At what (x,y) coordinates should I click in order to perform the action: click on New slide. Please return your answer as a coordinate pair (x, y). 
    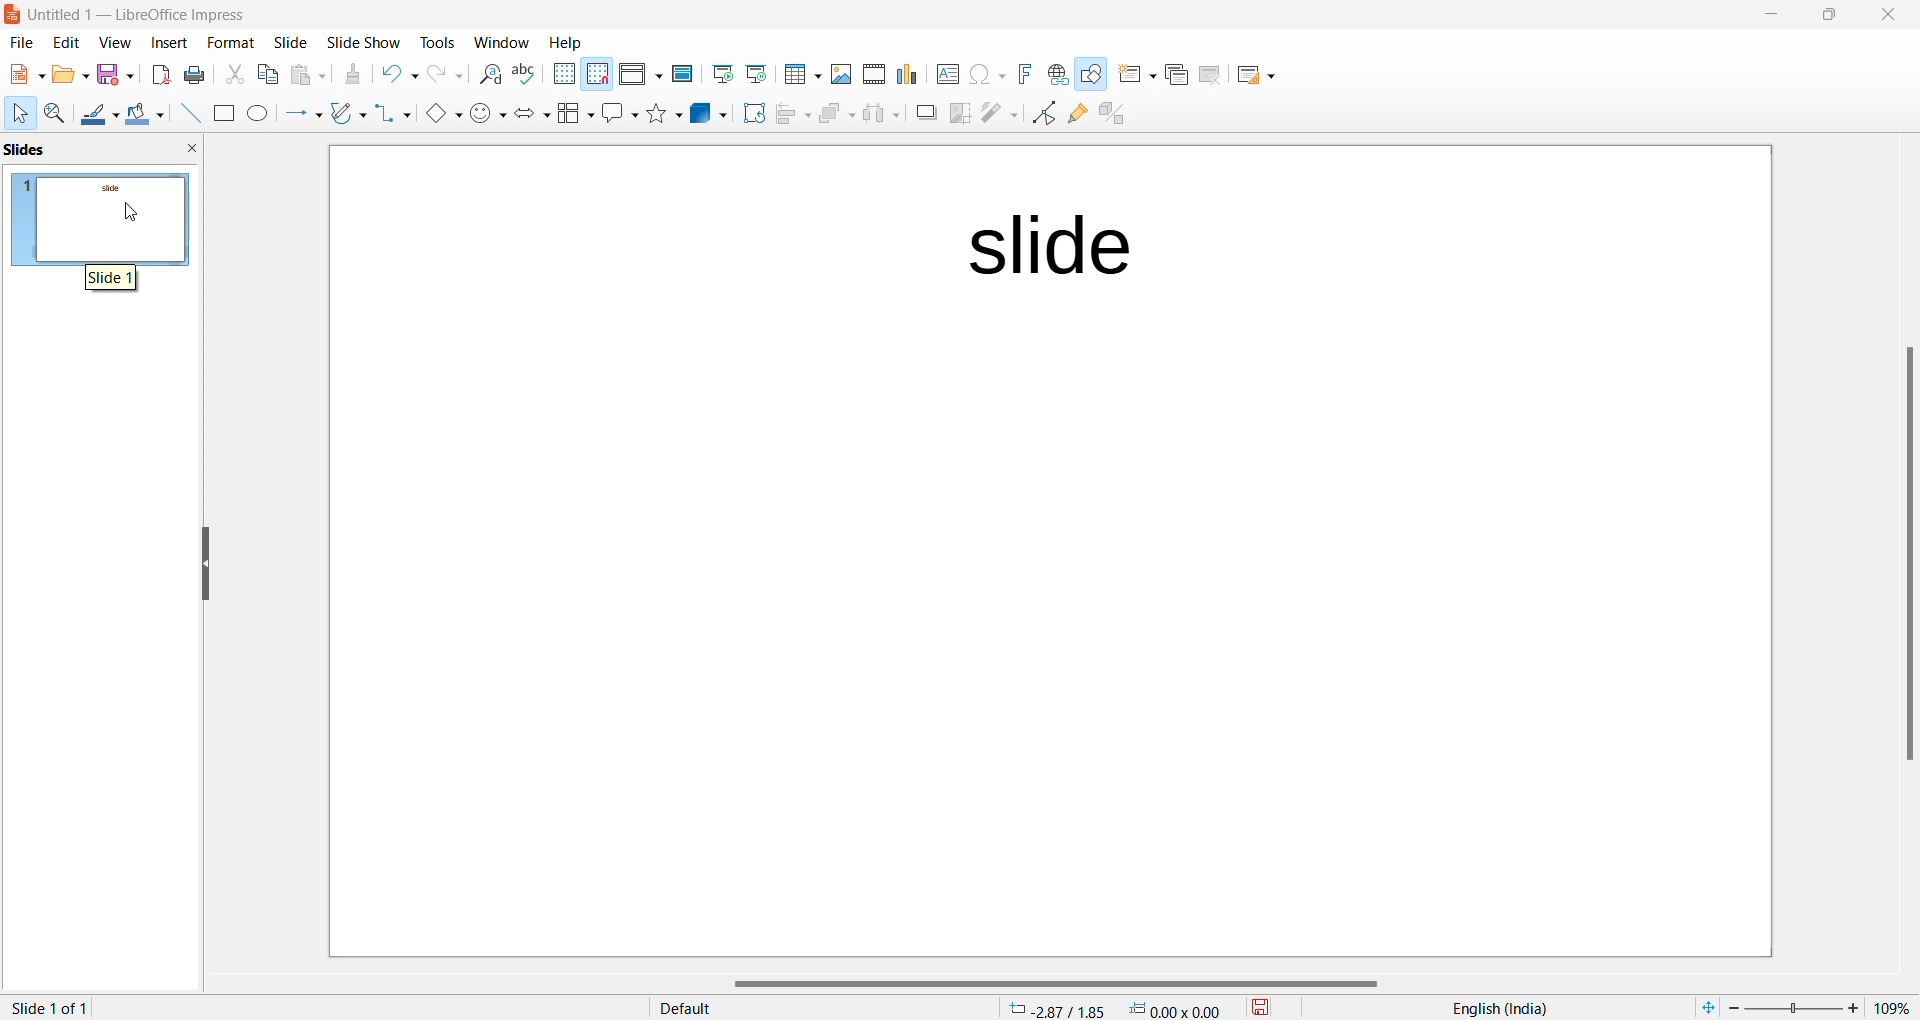
    Looking at the image, I should click on (1133, 76).